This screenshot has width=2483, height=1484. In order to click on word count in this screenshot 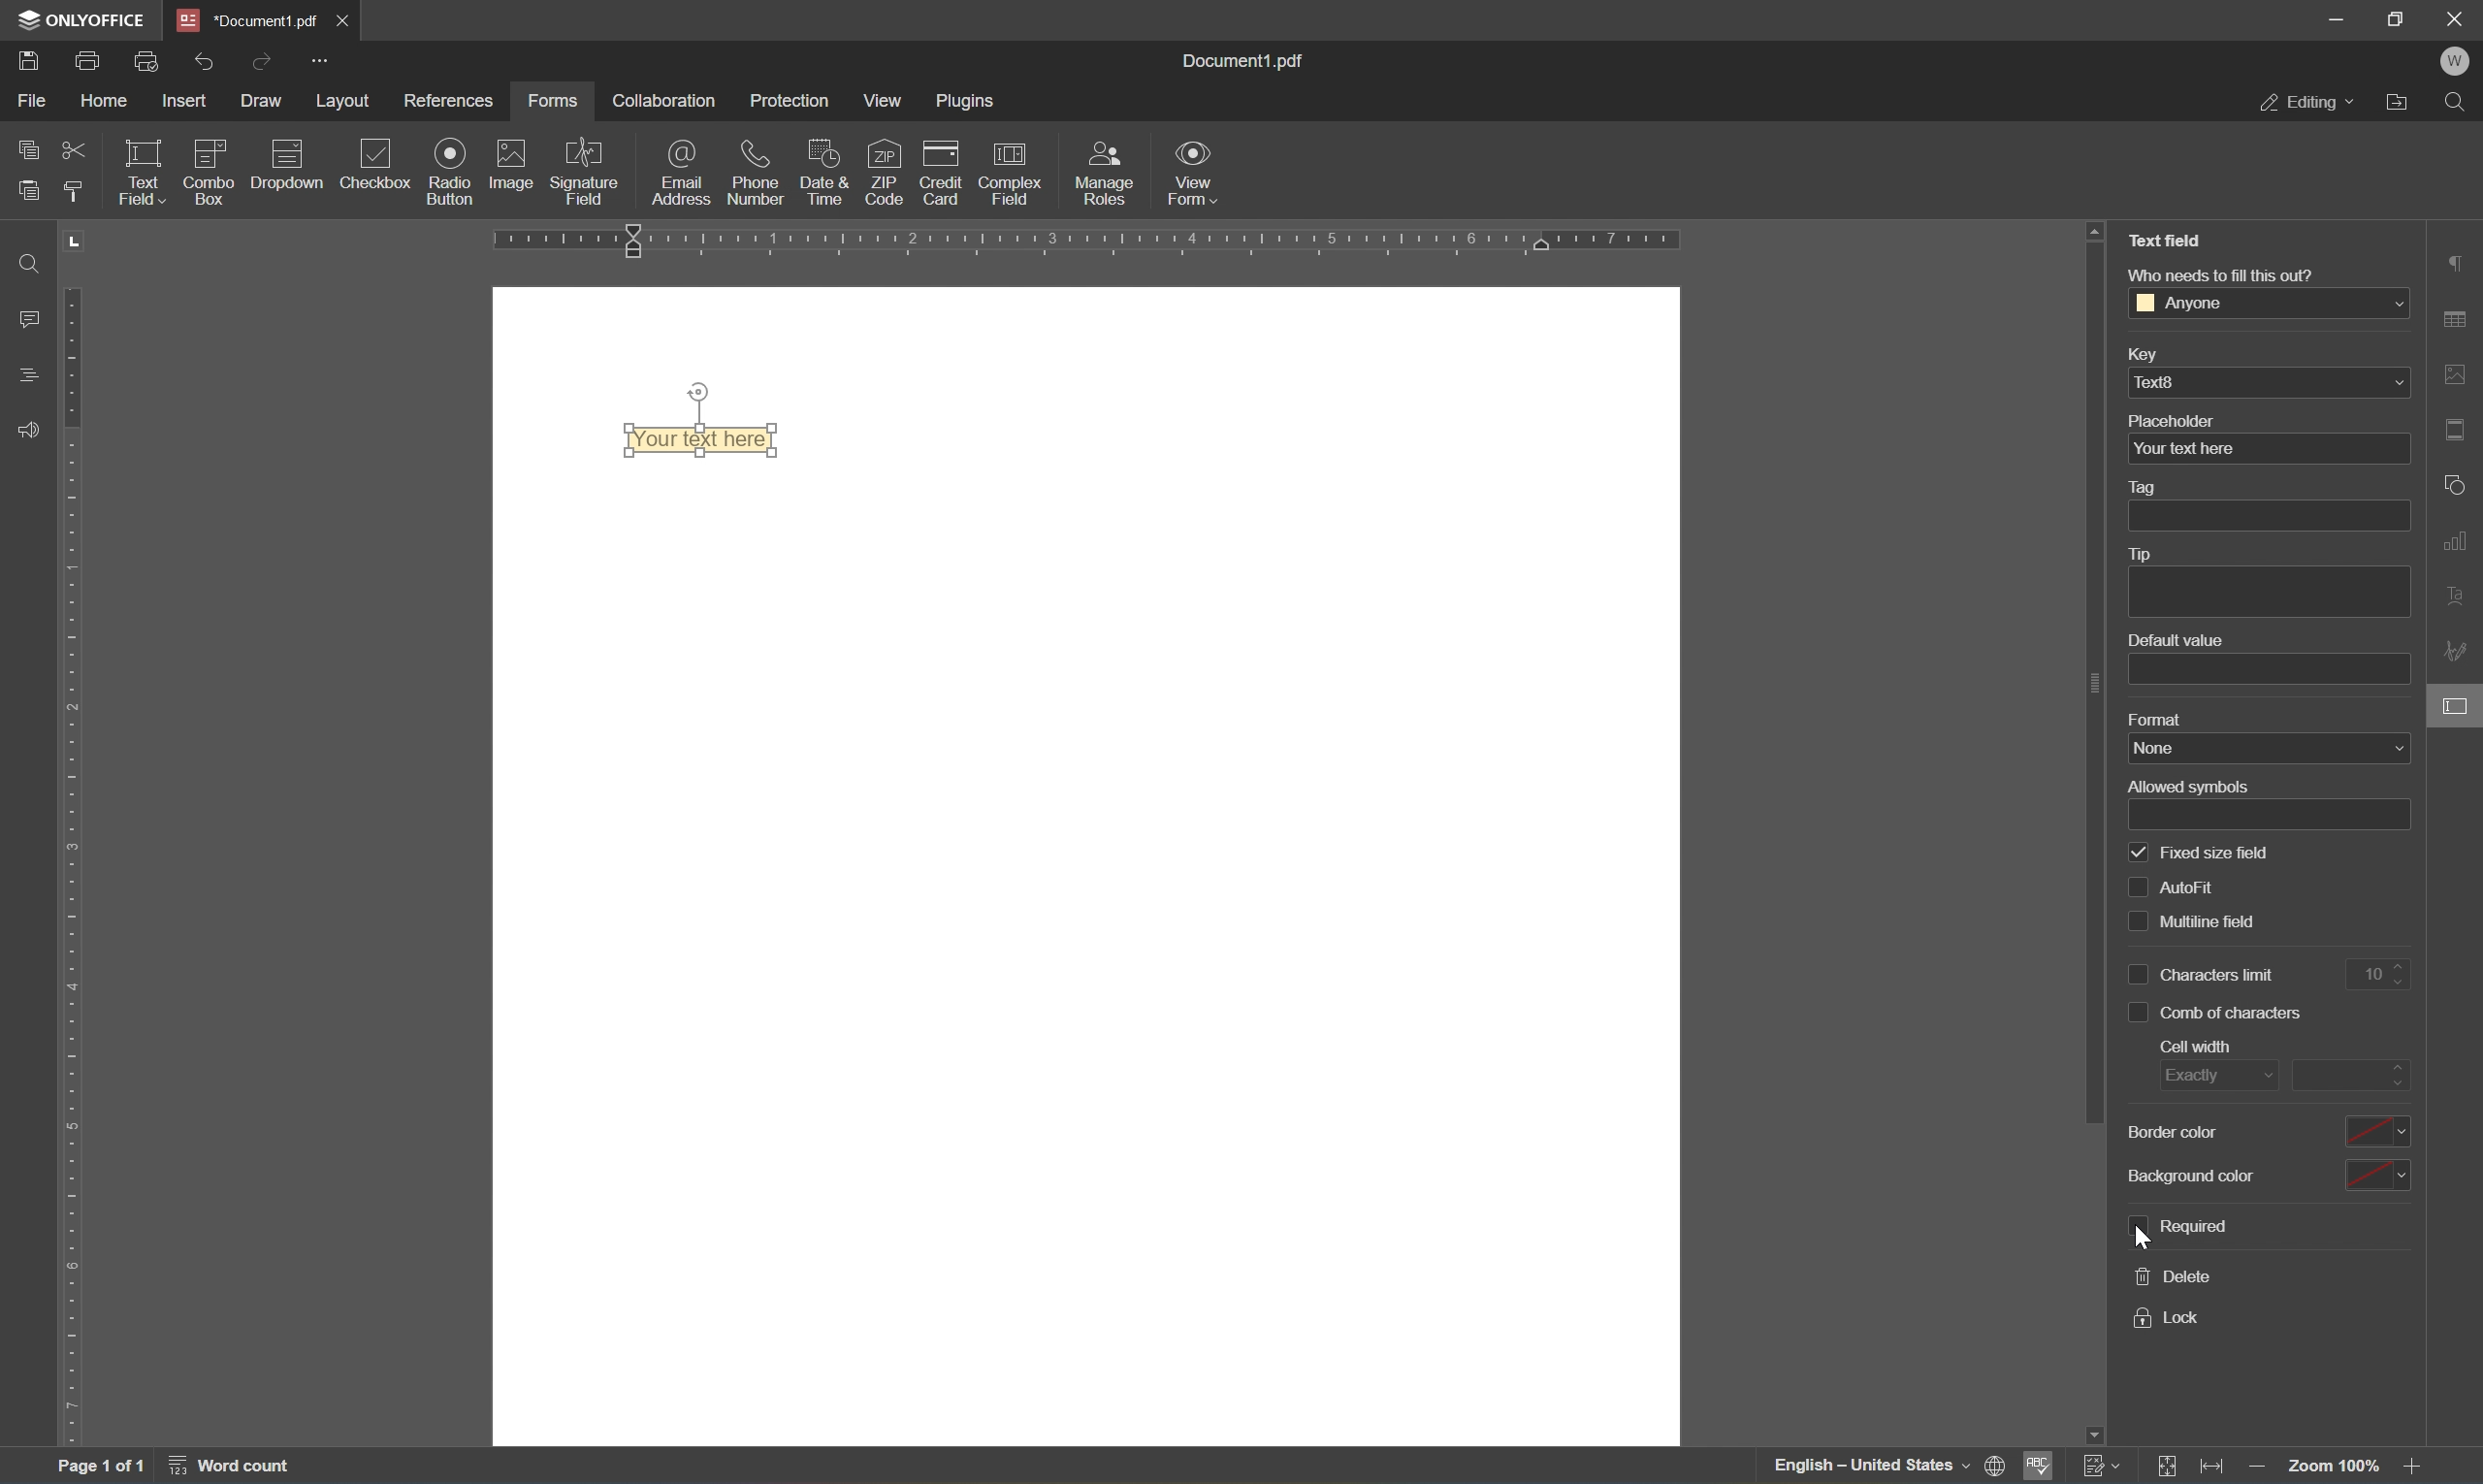, I will do `click(228, 1469)`.